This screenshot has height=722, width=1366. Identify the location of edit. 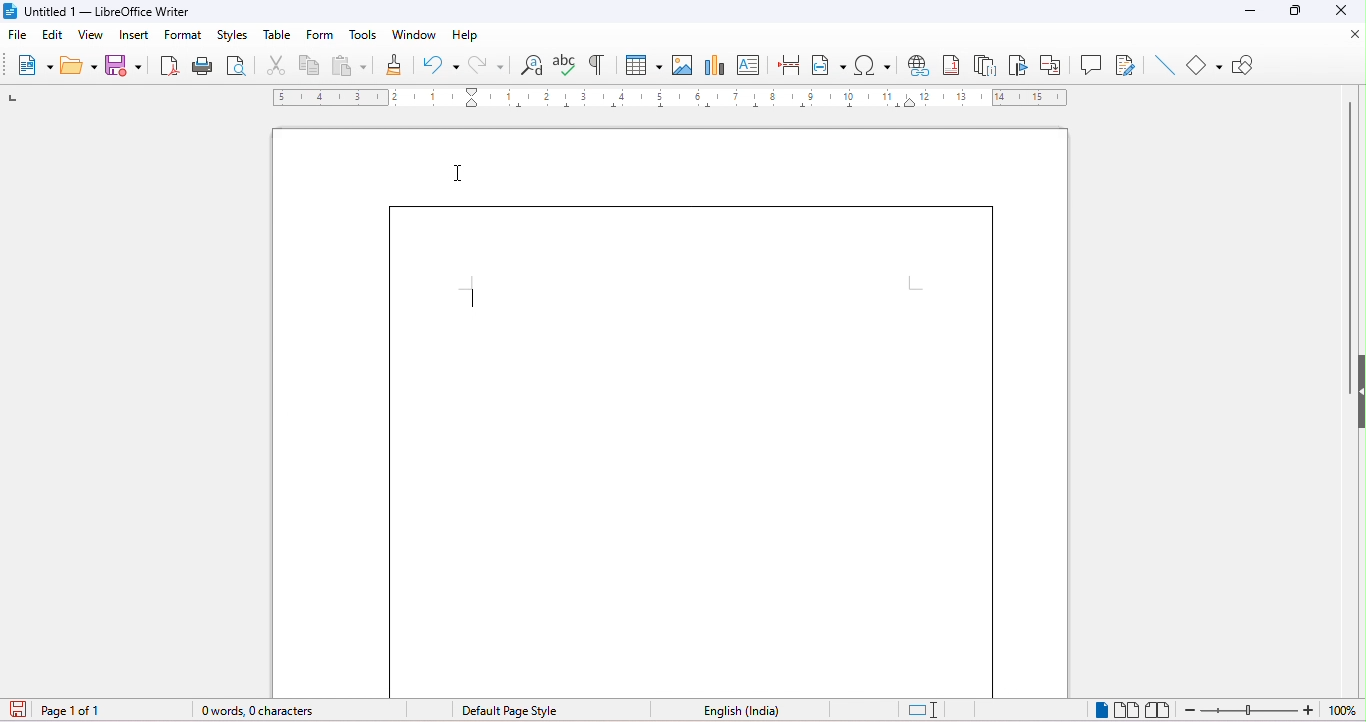
(53, 32).